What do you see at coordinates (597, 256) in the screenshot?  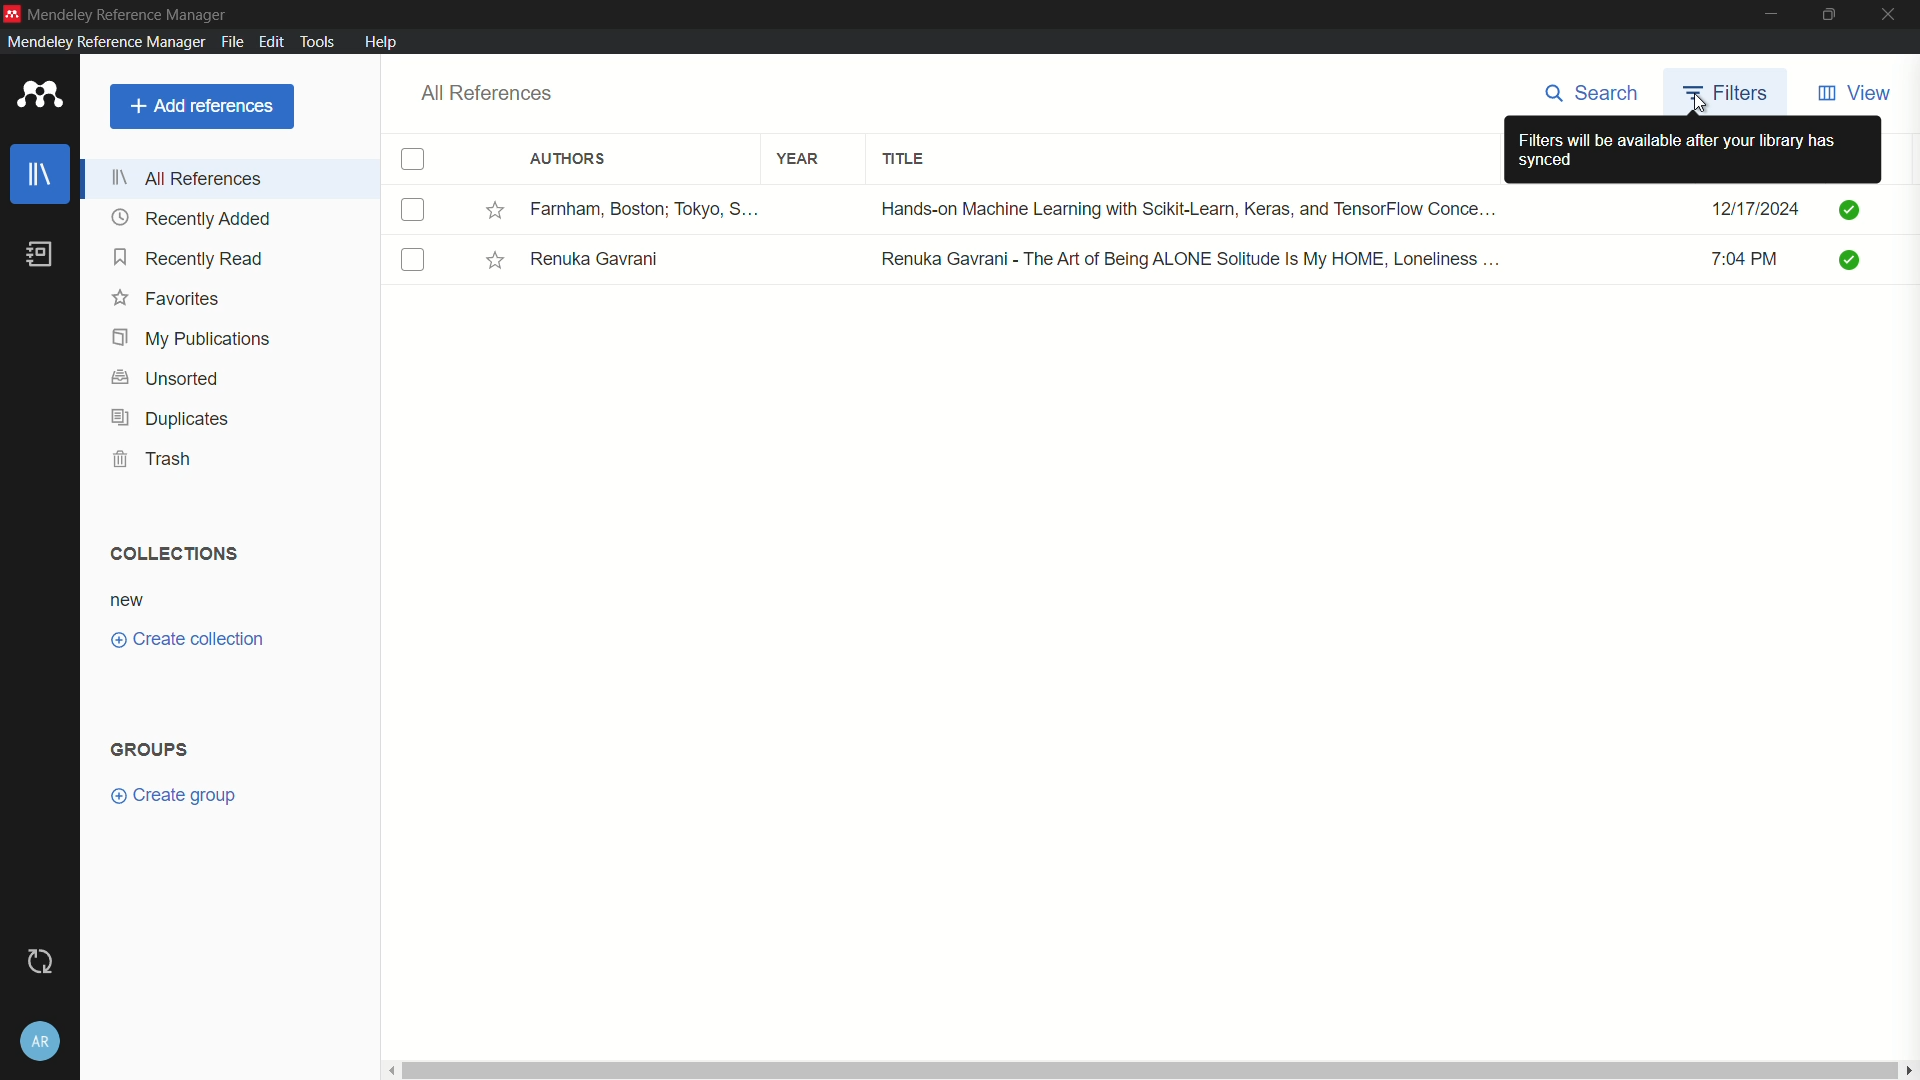 I see `Renuka Gavrani` at bounding box center [597, 256].